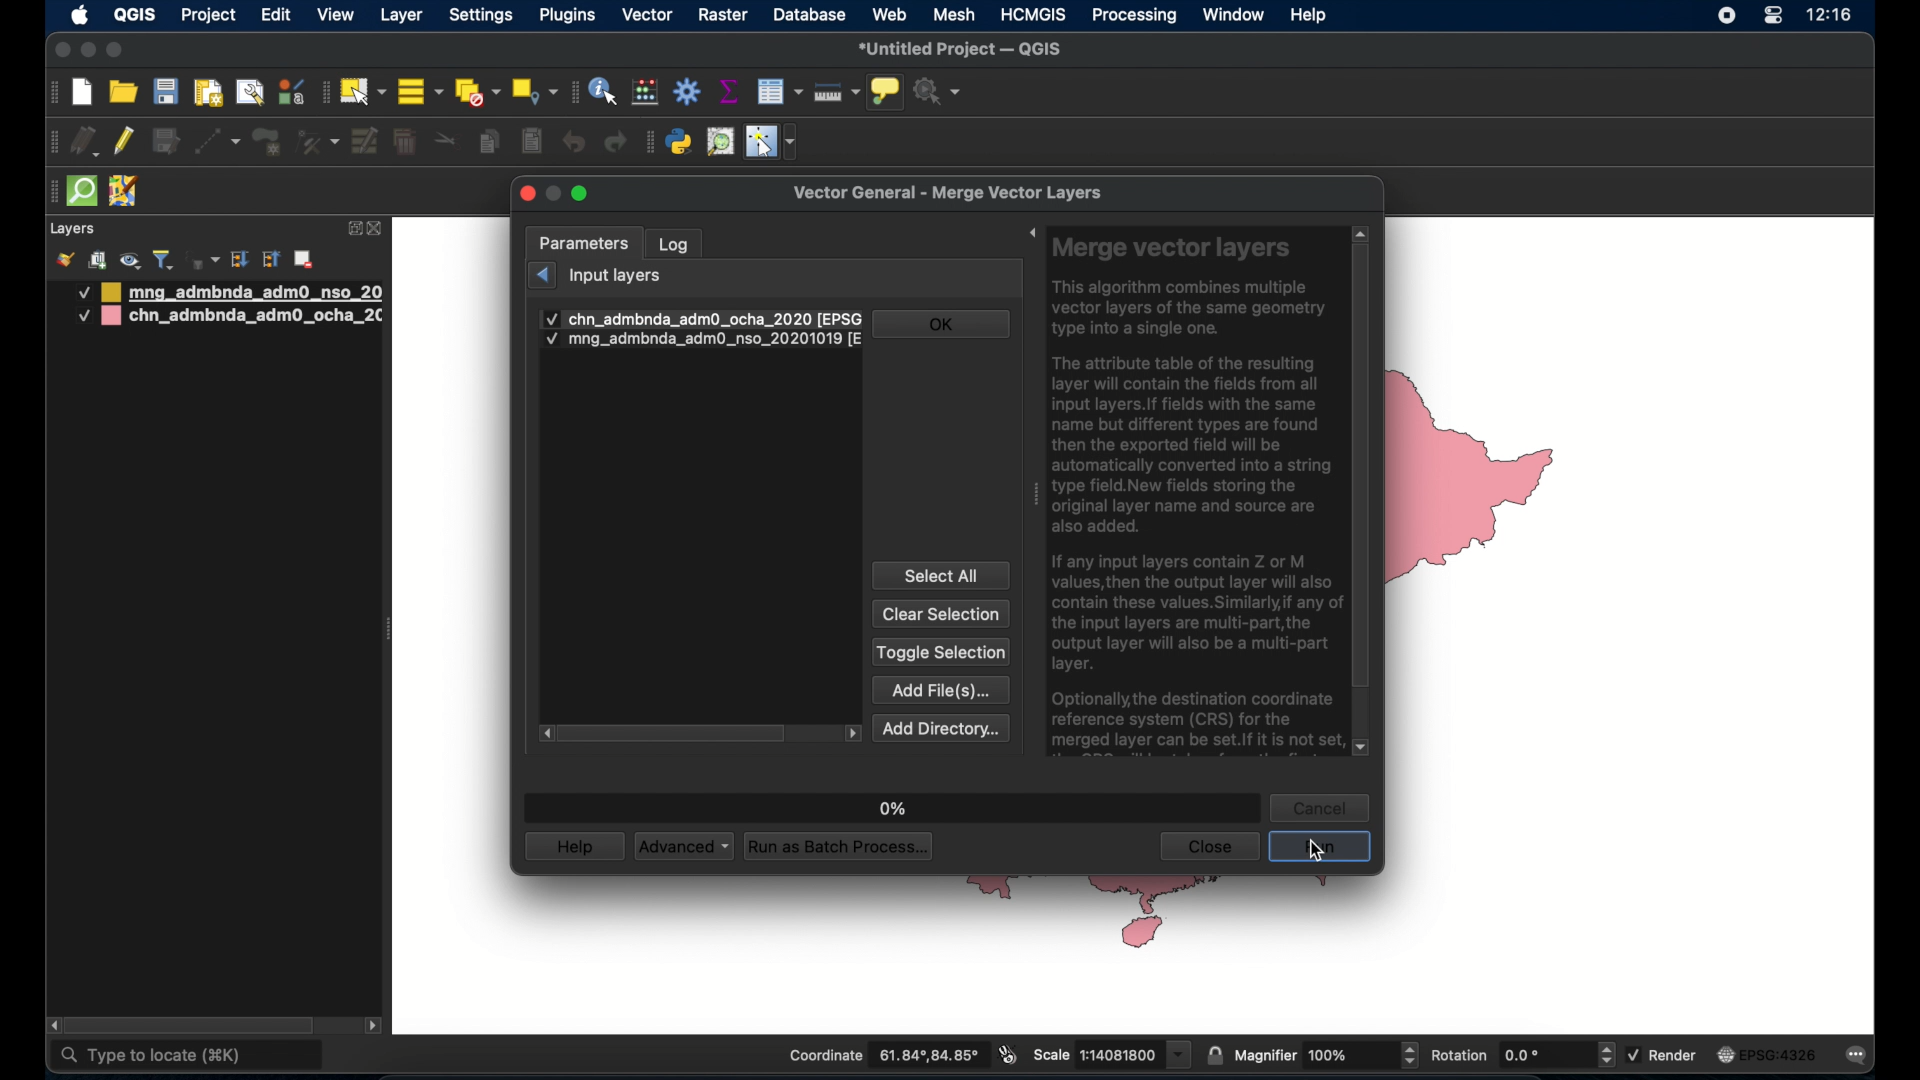  Describe the element at coordinates (1830, 17) in the screenshot. I see `time` at that location.